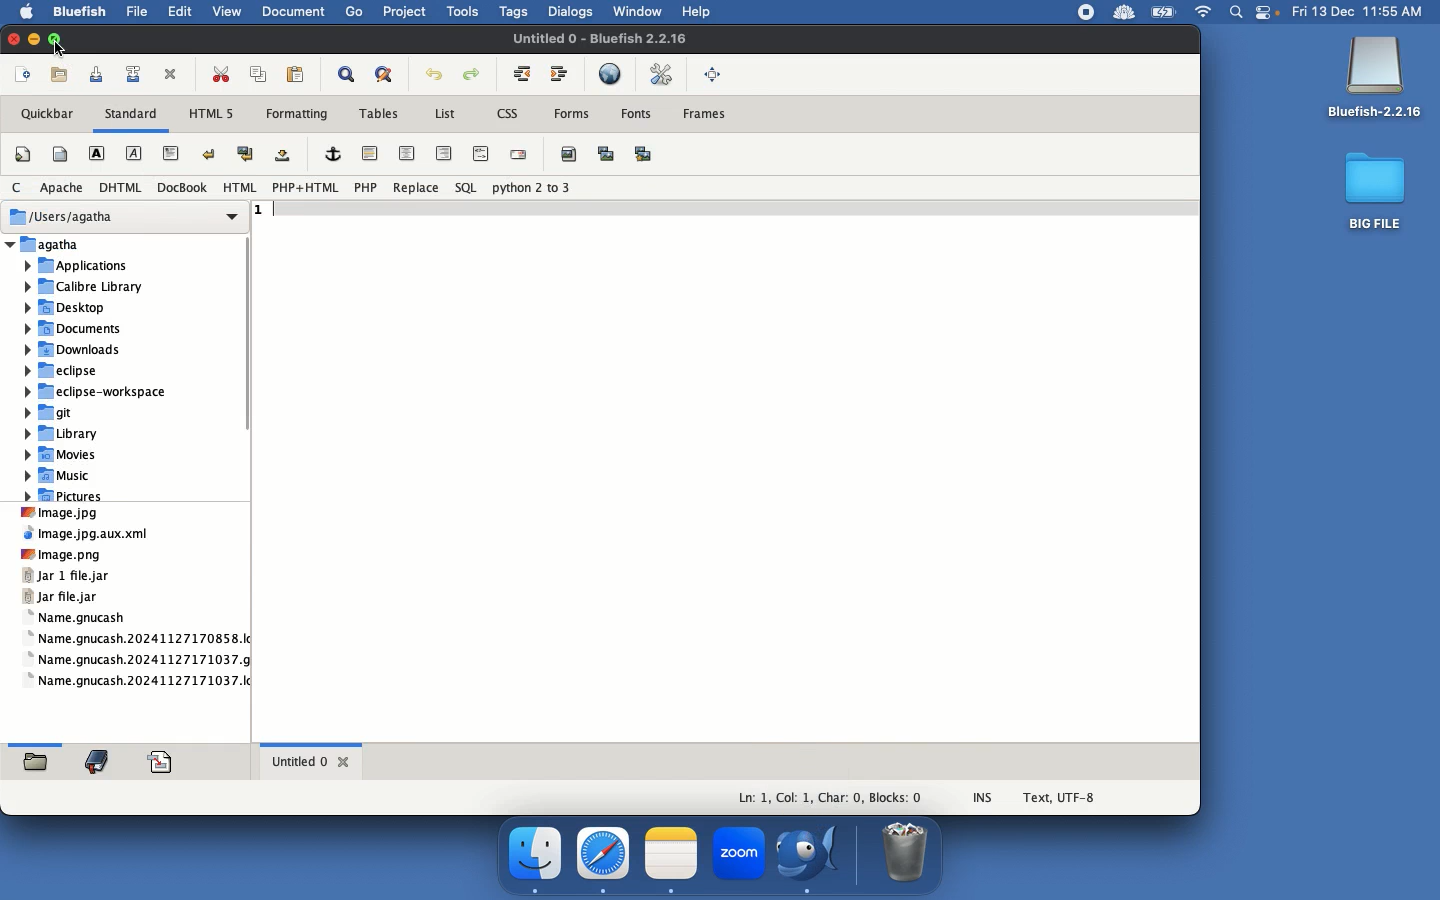 The width and height of the screenshot is (1440, 900). What do you see at coordinates (906, 853) in the screenshot?
I see `Trash` at bounding box center [906, 853].